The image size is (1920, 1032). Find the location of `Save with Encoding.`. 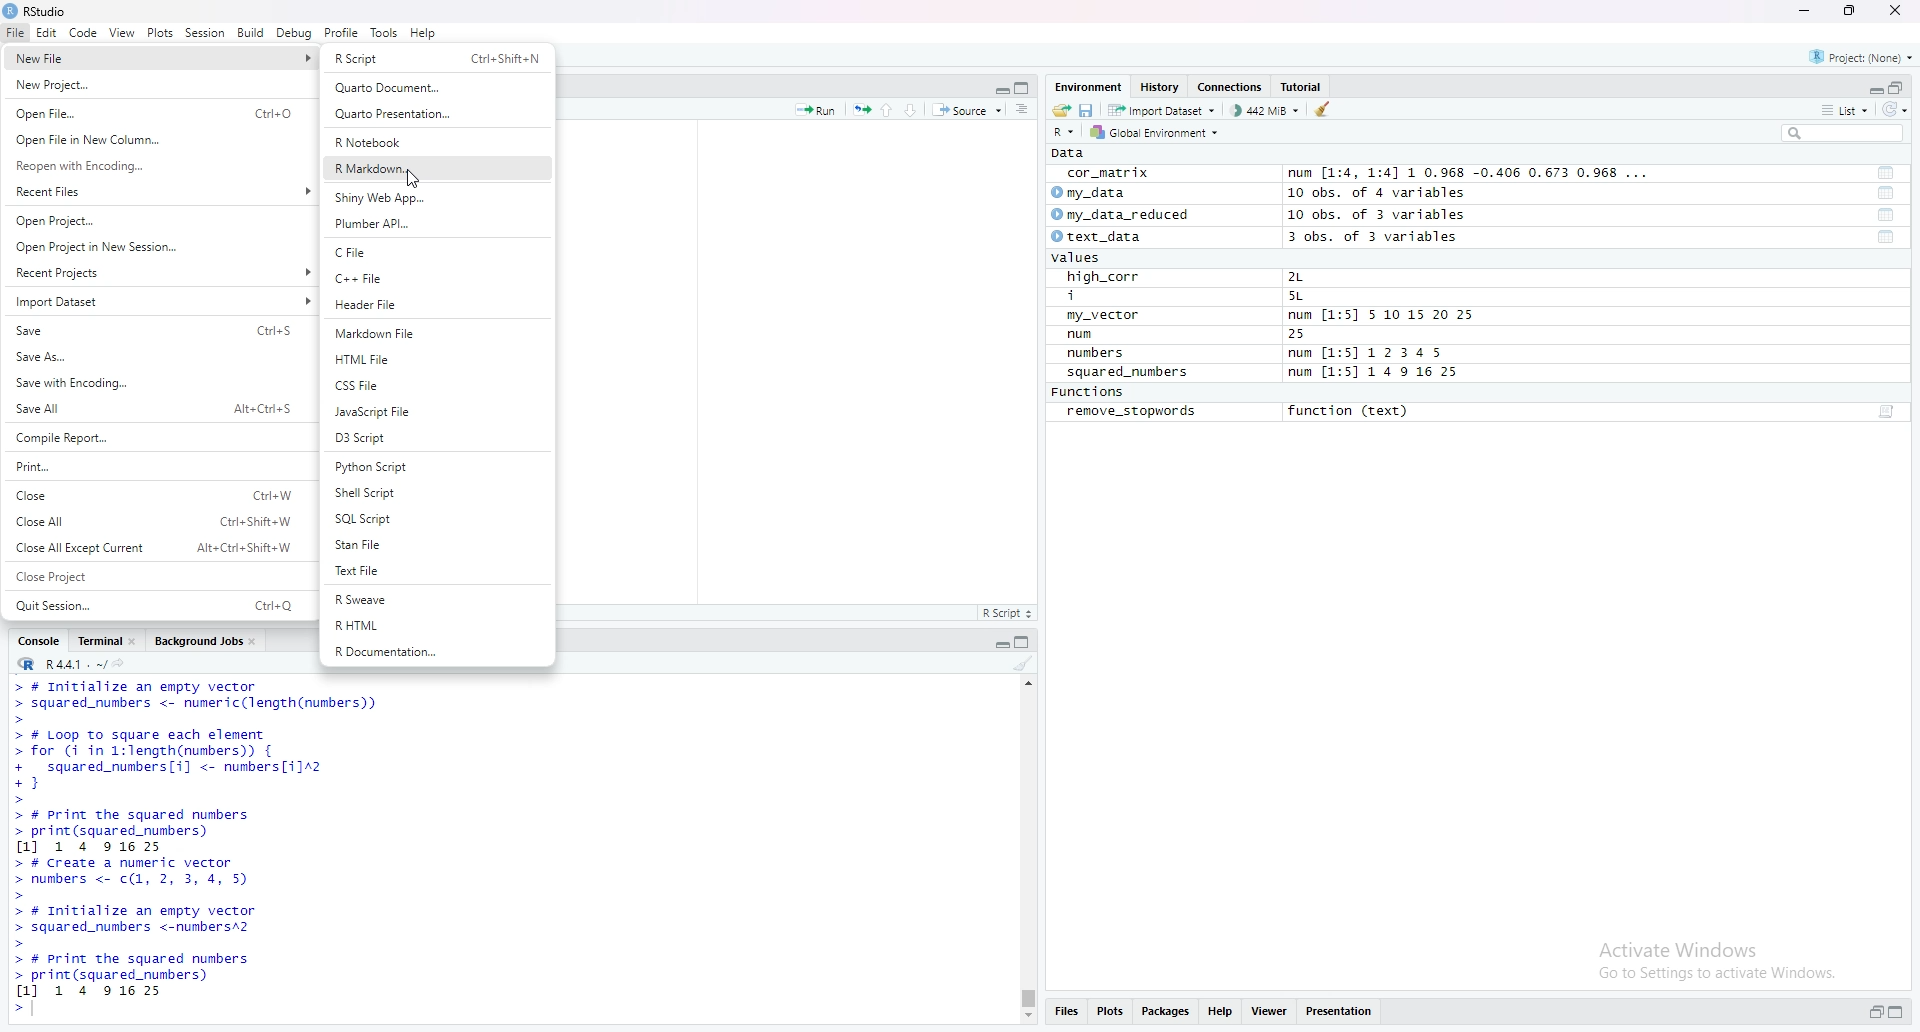

Save with Encoding. is located at coordinates (152, 382).